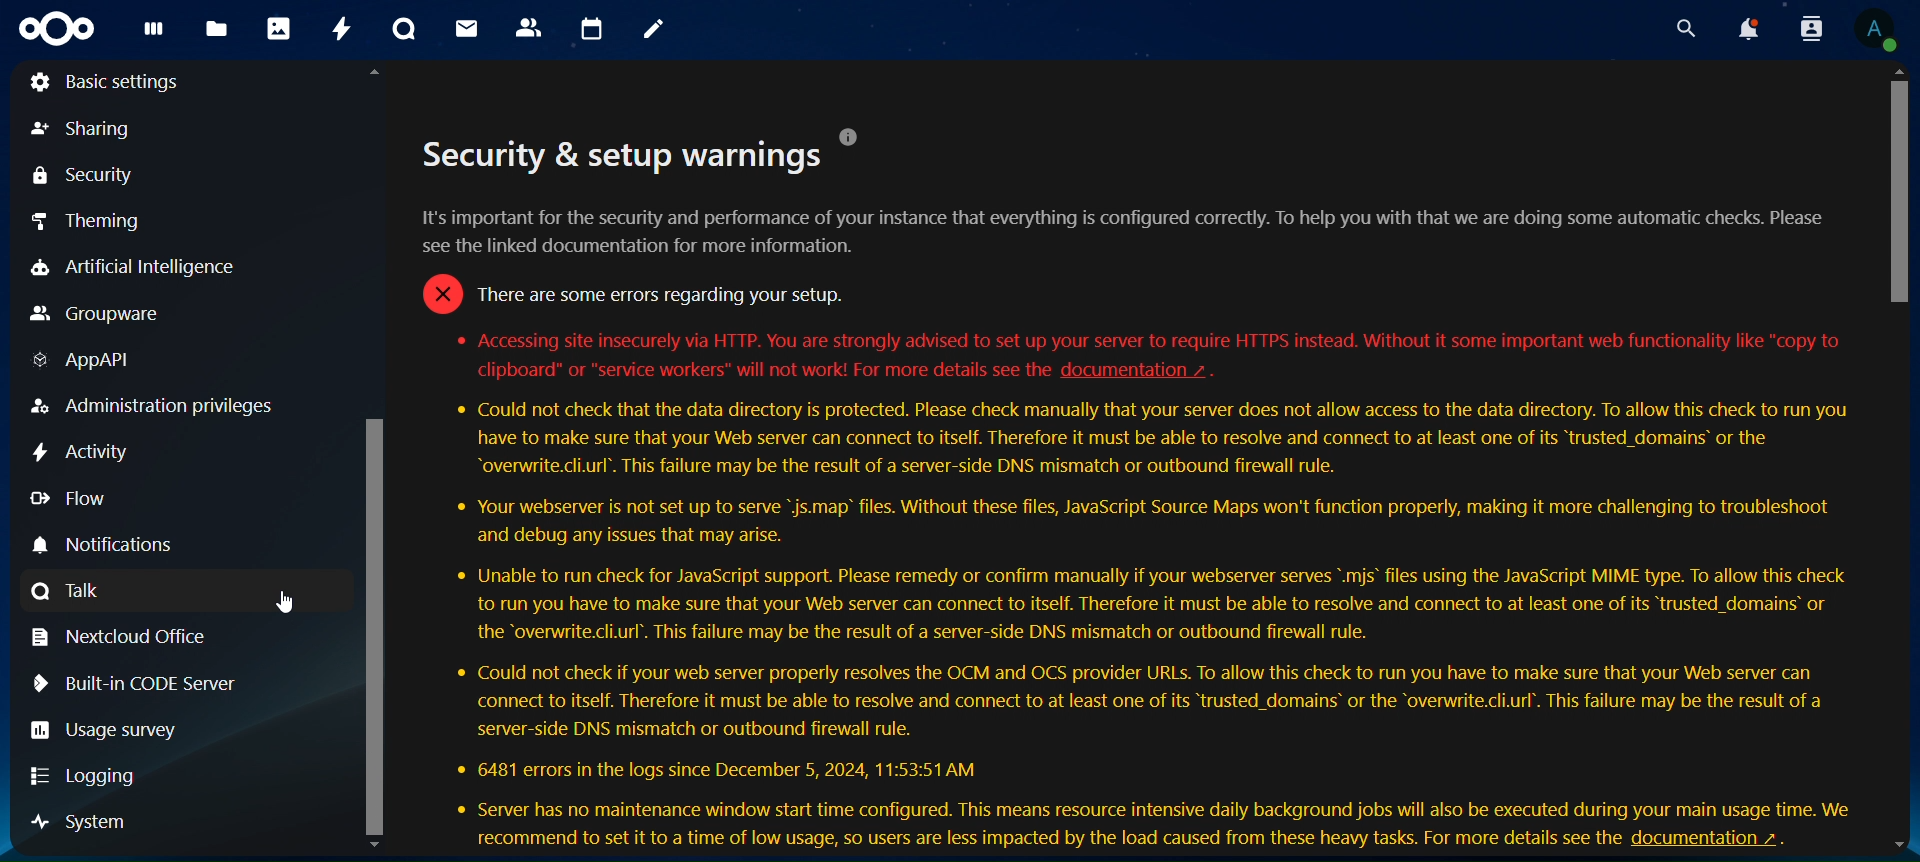 The width and height of the screenshot is (1920, 862). I want to click on talk, so click(401, 30).